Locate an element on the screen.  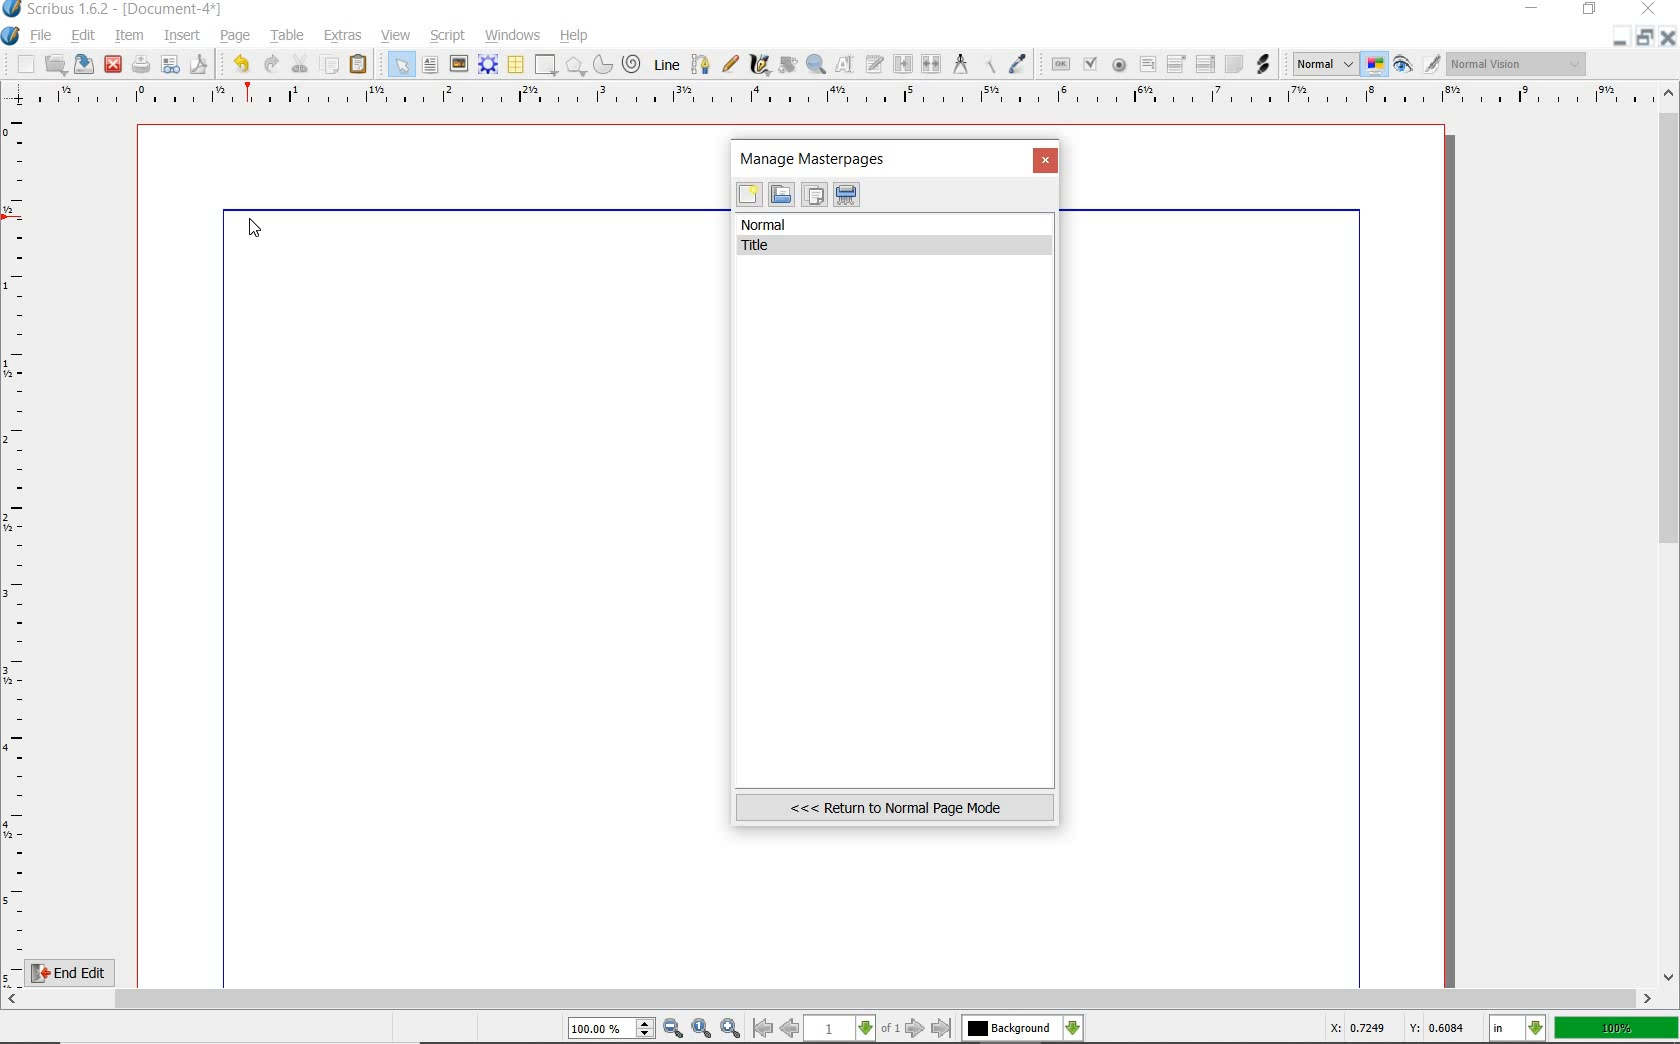
duplicate the selected masterpages is located at coordinates (814, 197).